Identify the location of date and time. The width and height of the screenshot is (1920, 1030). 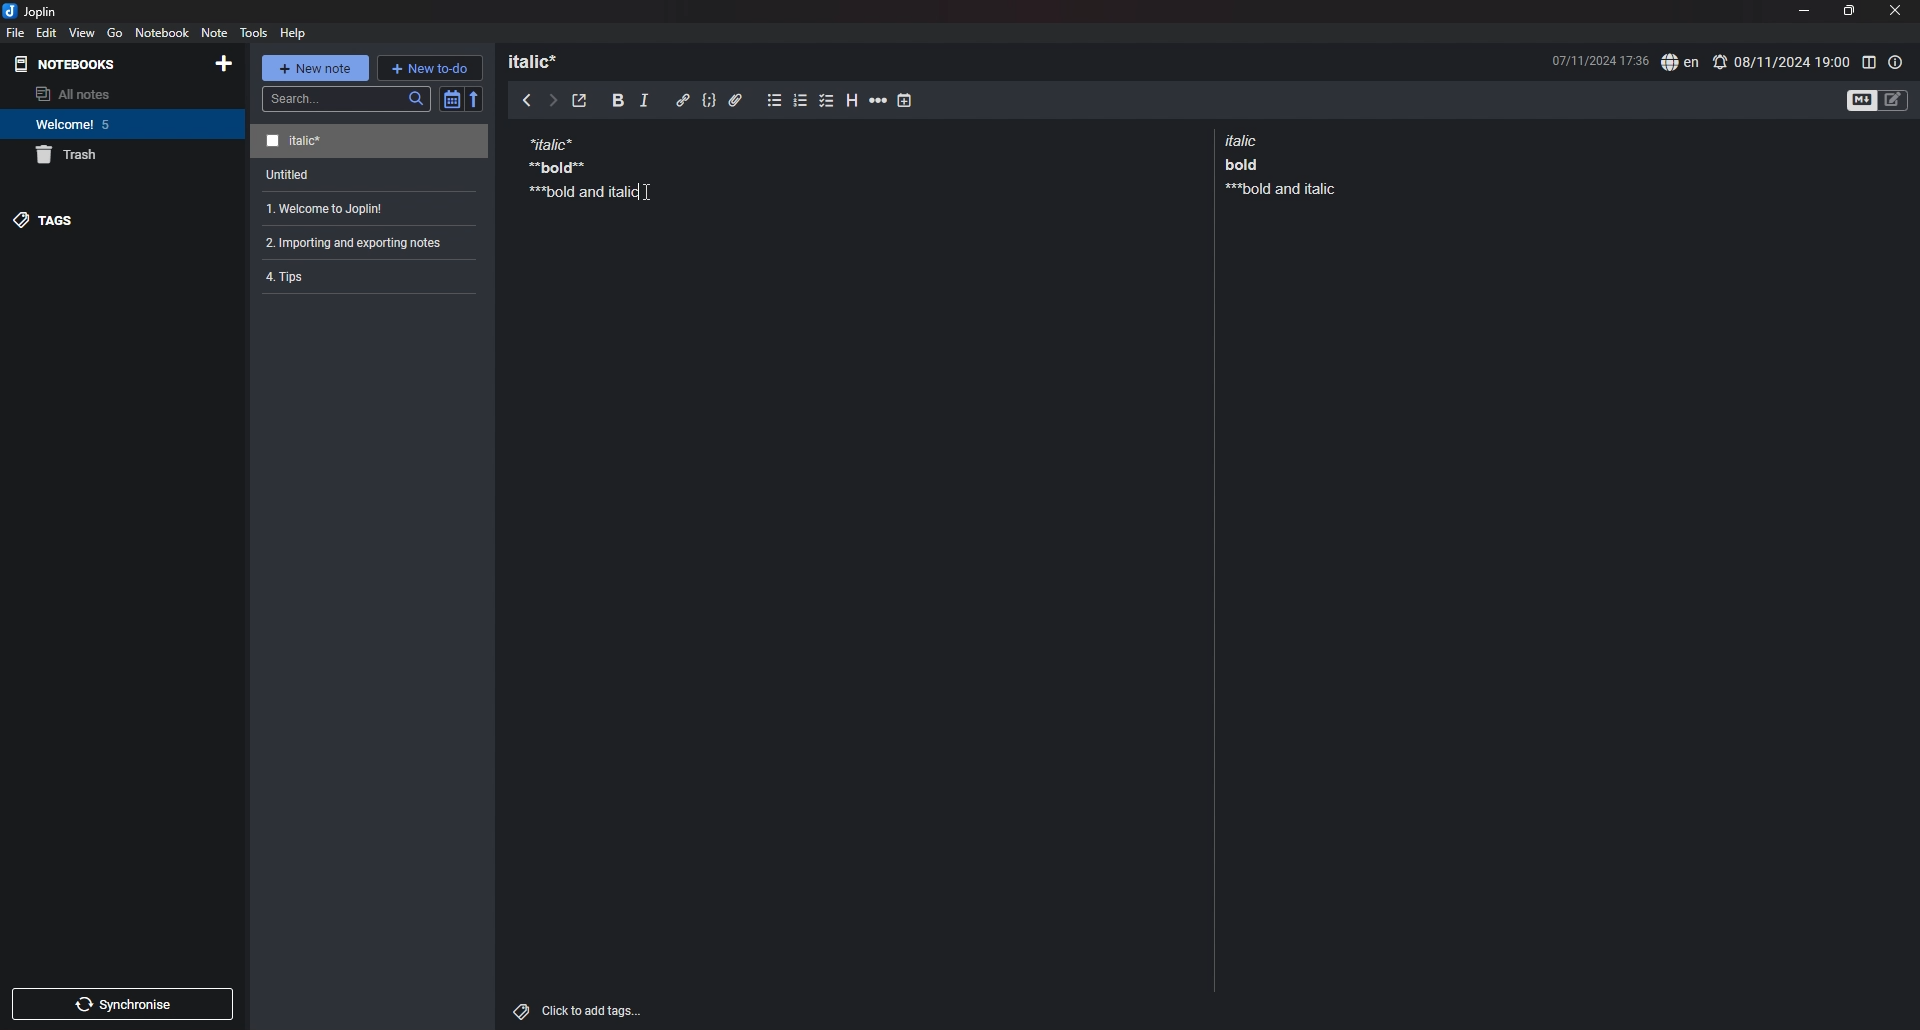
(1599, 59).